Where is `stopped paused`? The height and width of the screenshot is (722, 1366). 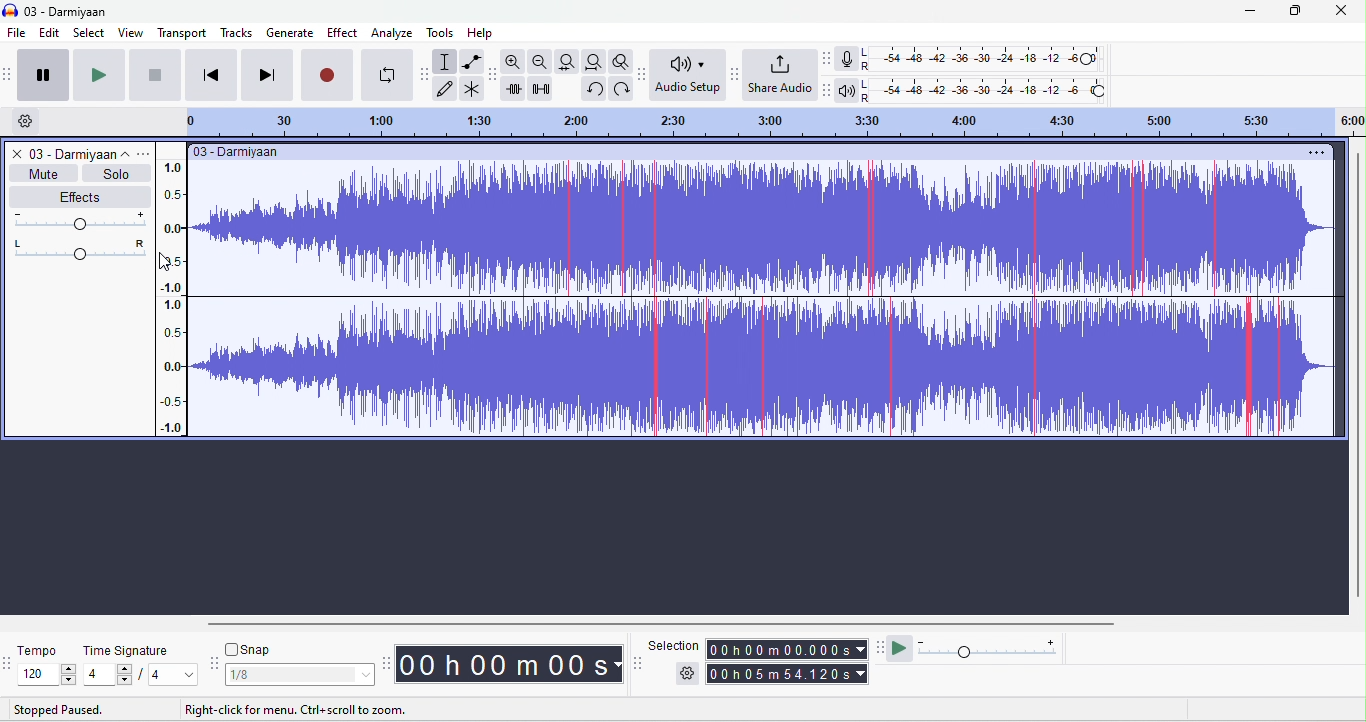 stopped paused is located at coordinates (53, 711).